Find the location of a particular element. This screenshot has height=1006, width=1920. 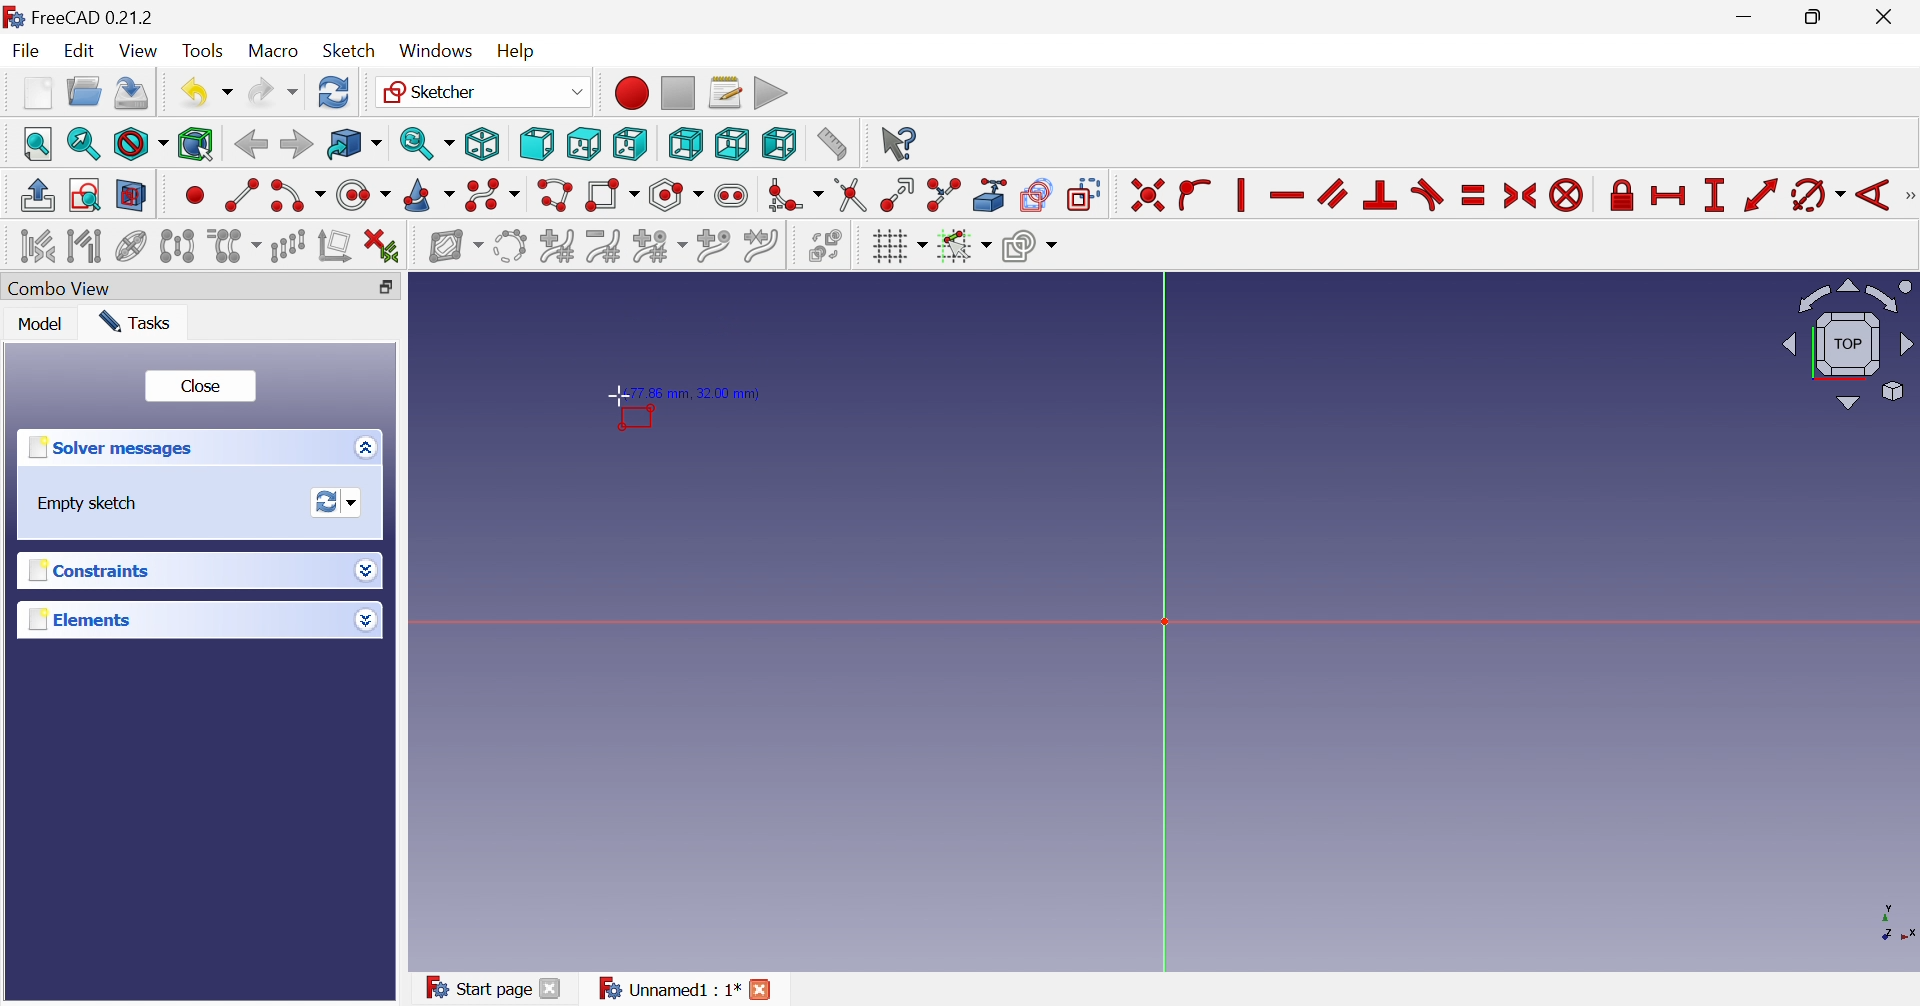

 is located at coordinates (382, 247).